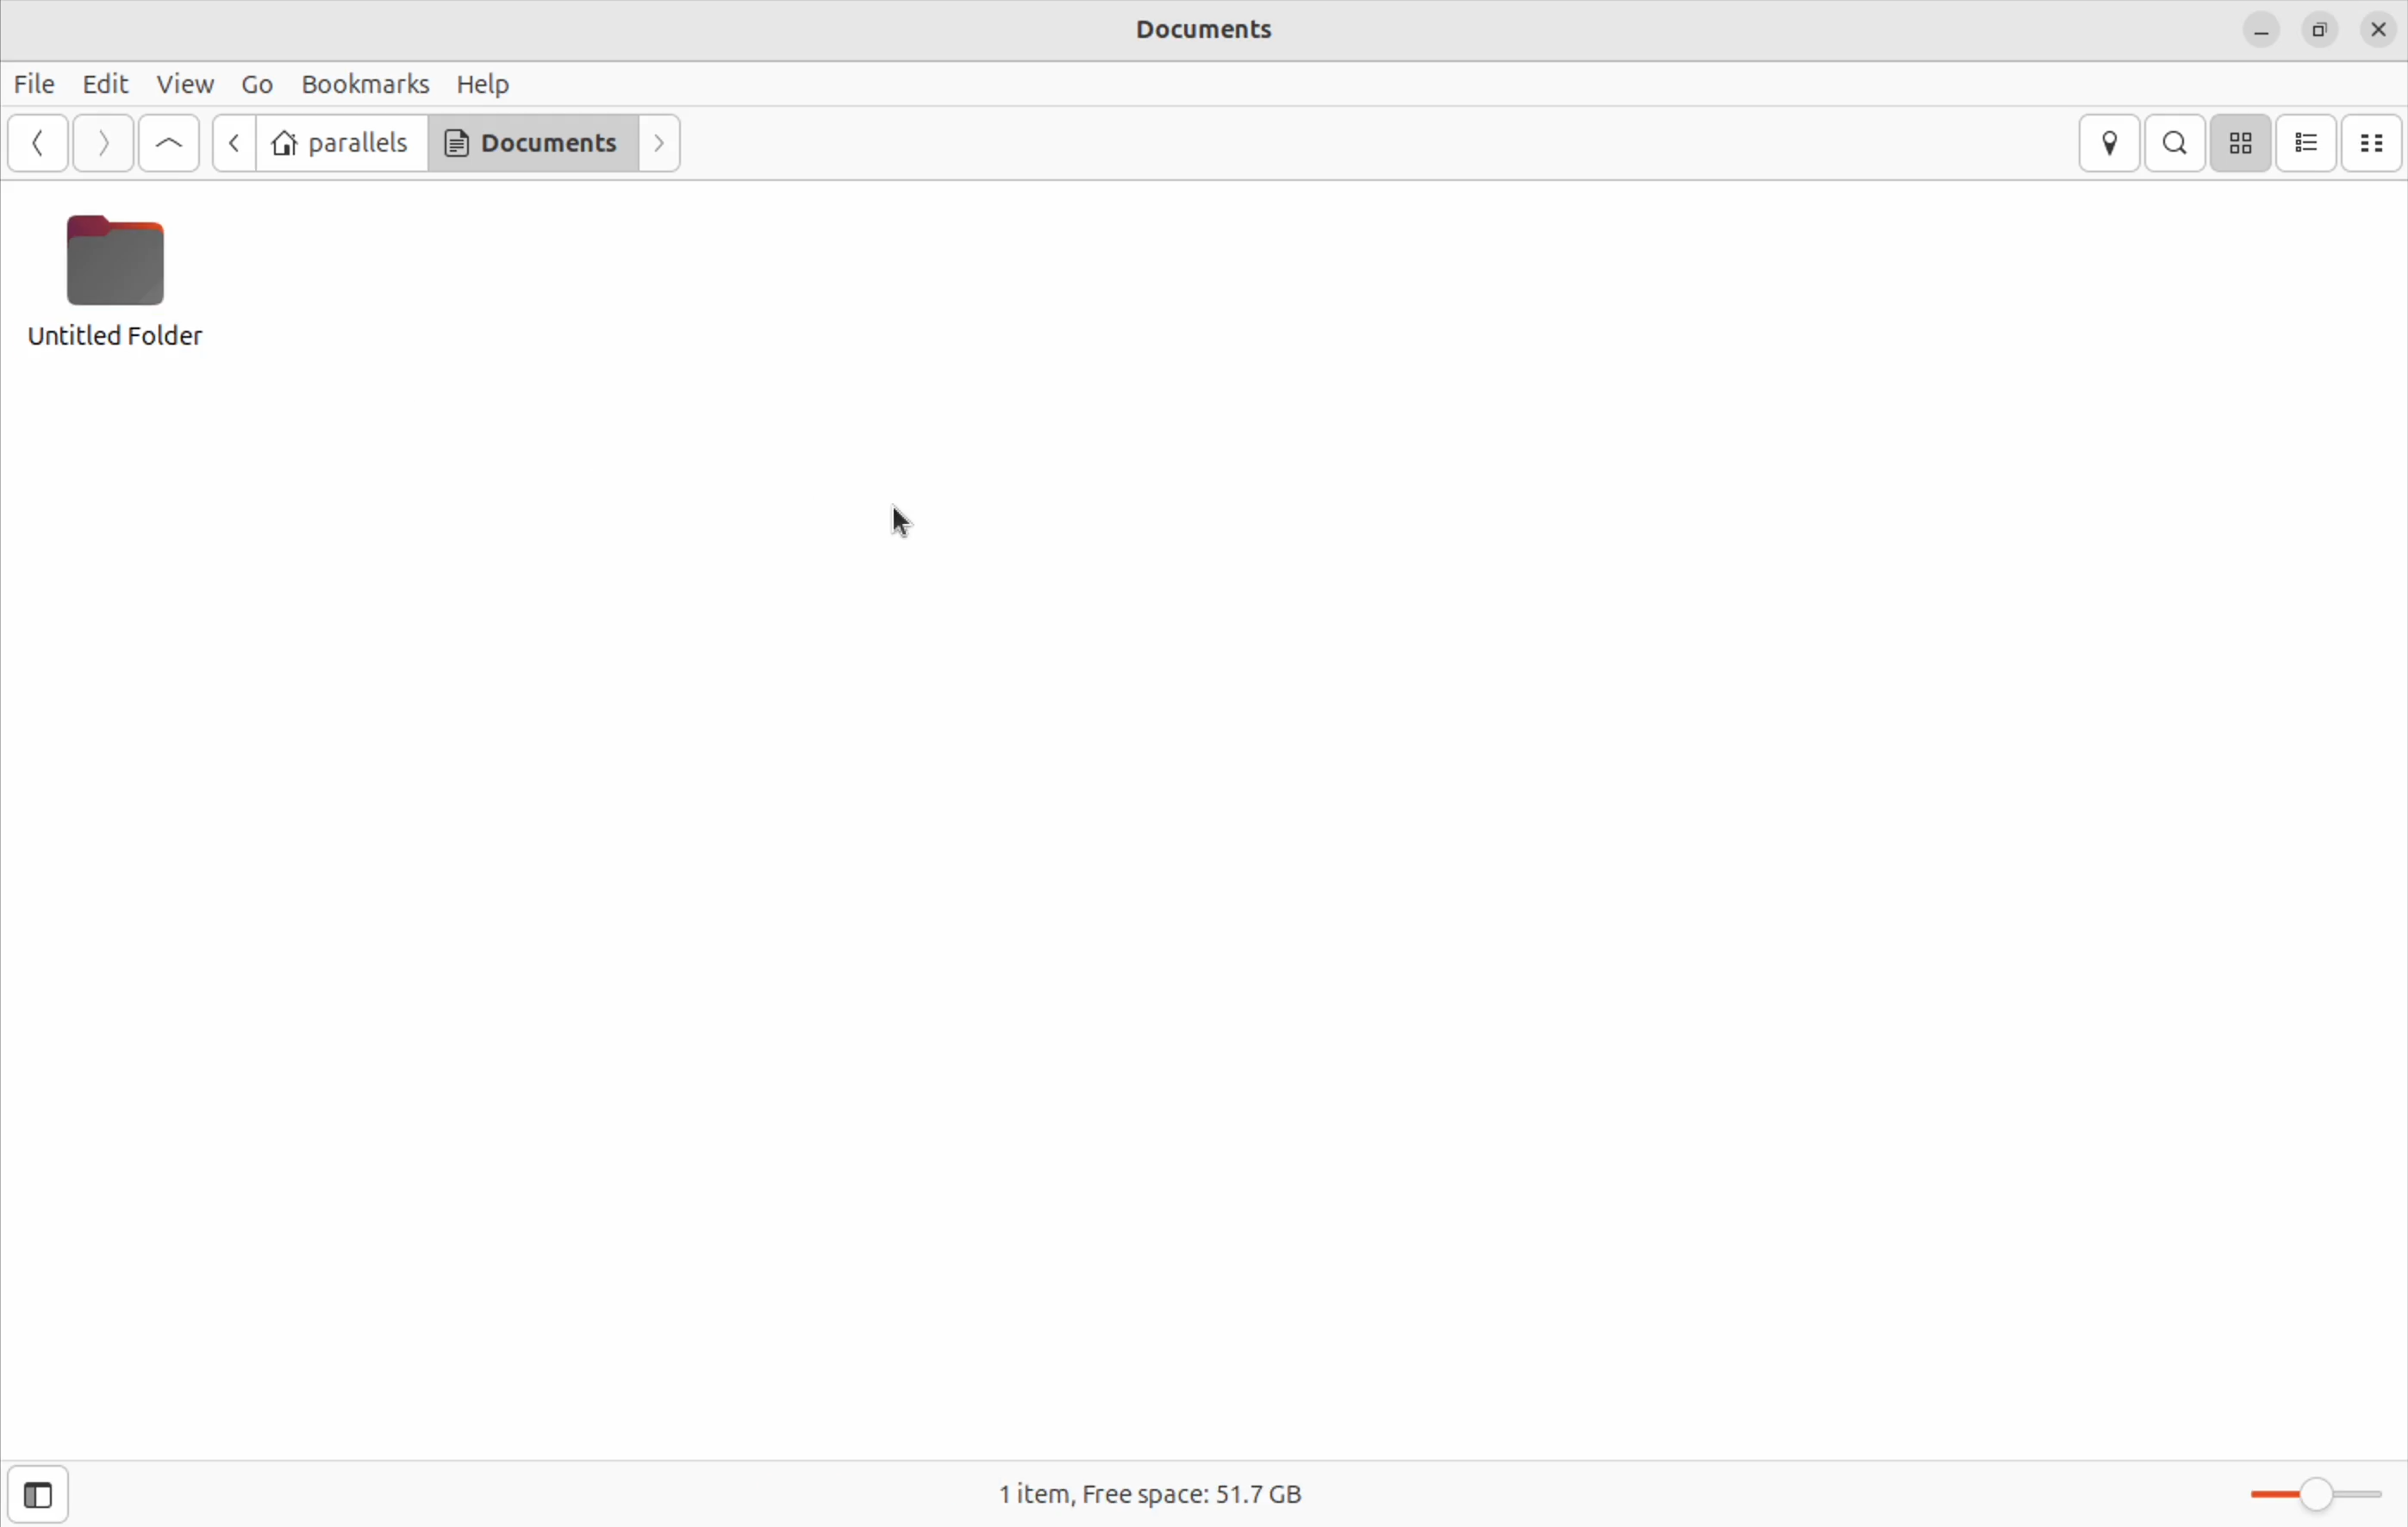 The height and width of the screenshot is (1527, 2408). Describe the element at coordinates (1169, 1491) in the screenshot. I see `1 item, Free space: 51.7 GB` at that location.